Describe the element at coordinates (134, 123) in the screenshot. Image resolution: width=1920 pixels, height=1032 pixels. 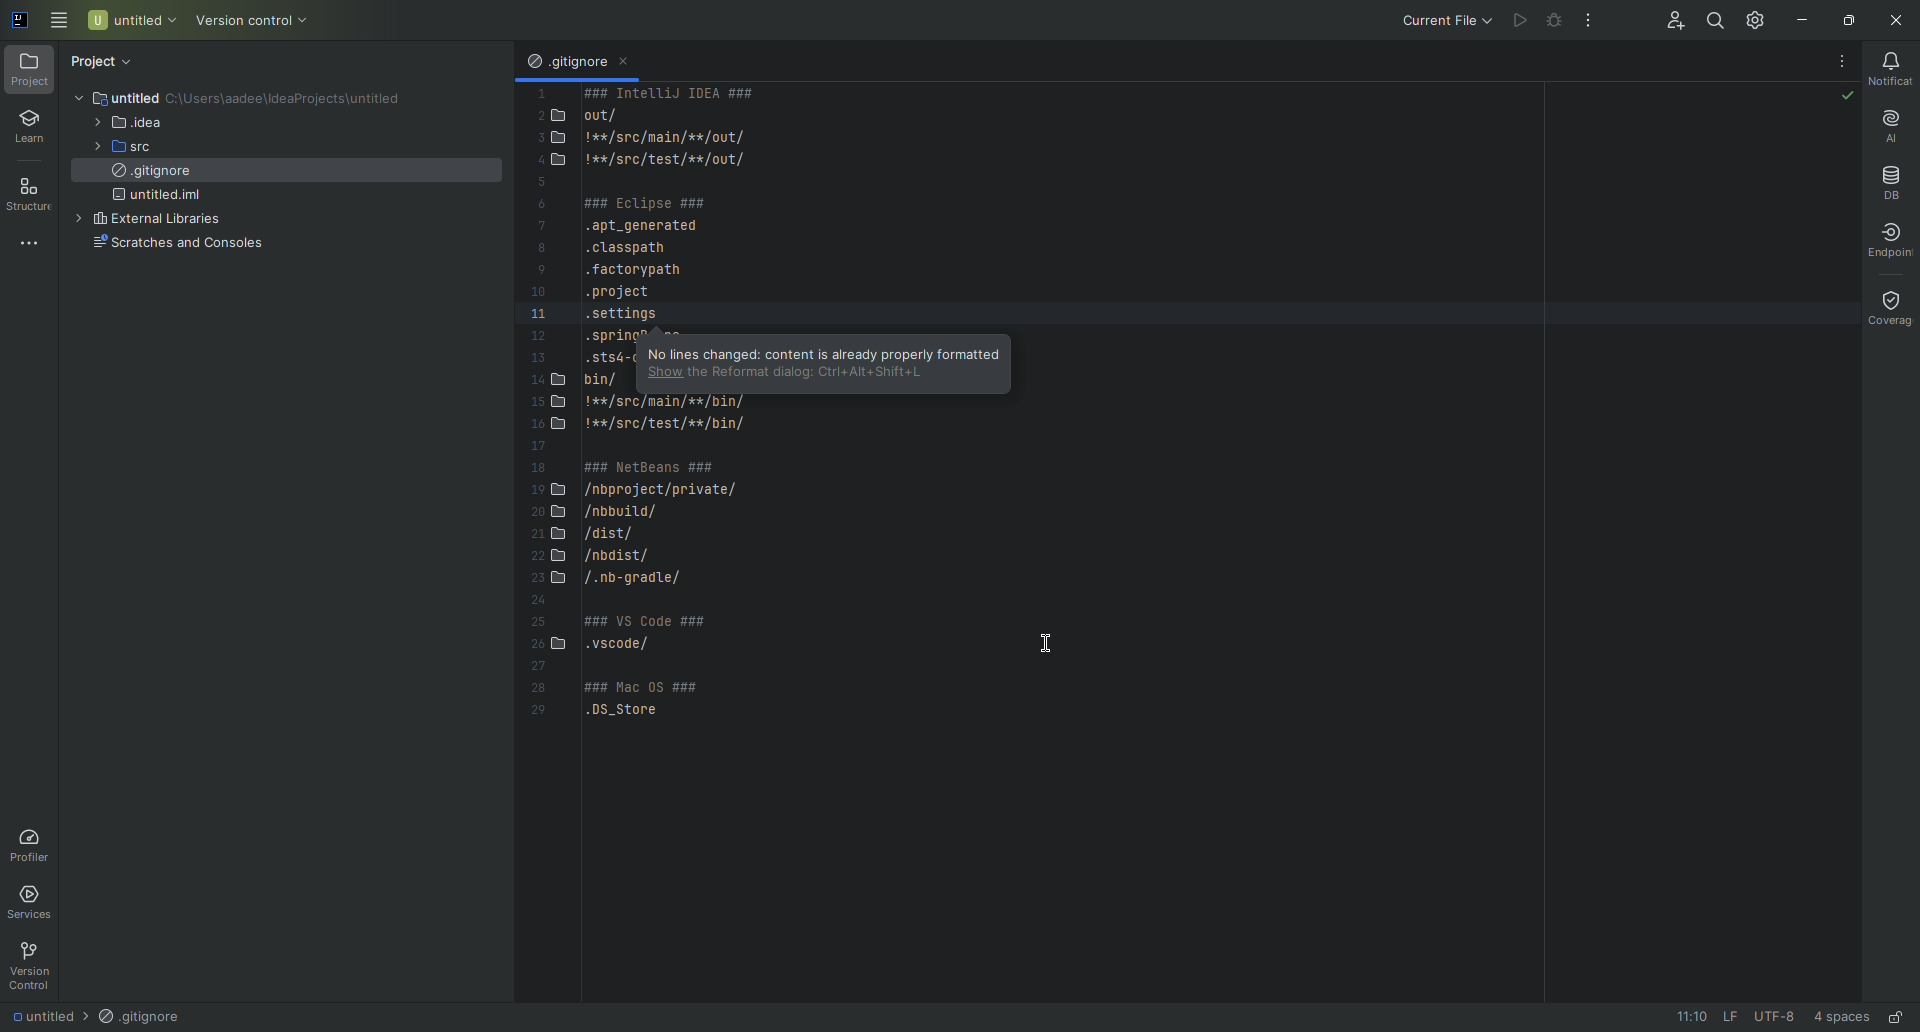
I see `.idea` at that location.